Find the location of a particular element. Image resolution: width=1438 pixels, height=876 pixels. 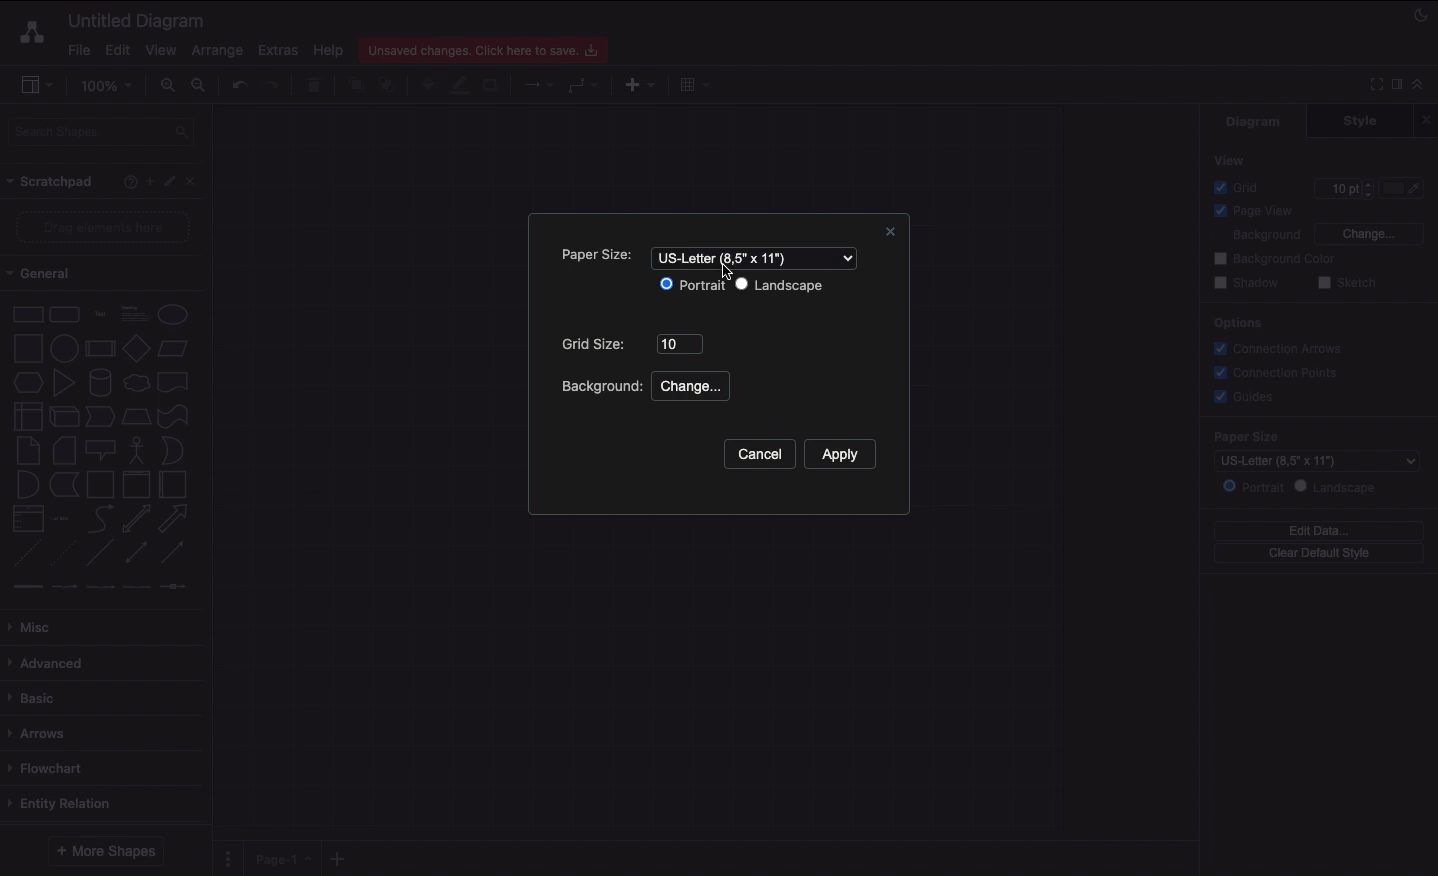

File is located at coordinates (77, 50).